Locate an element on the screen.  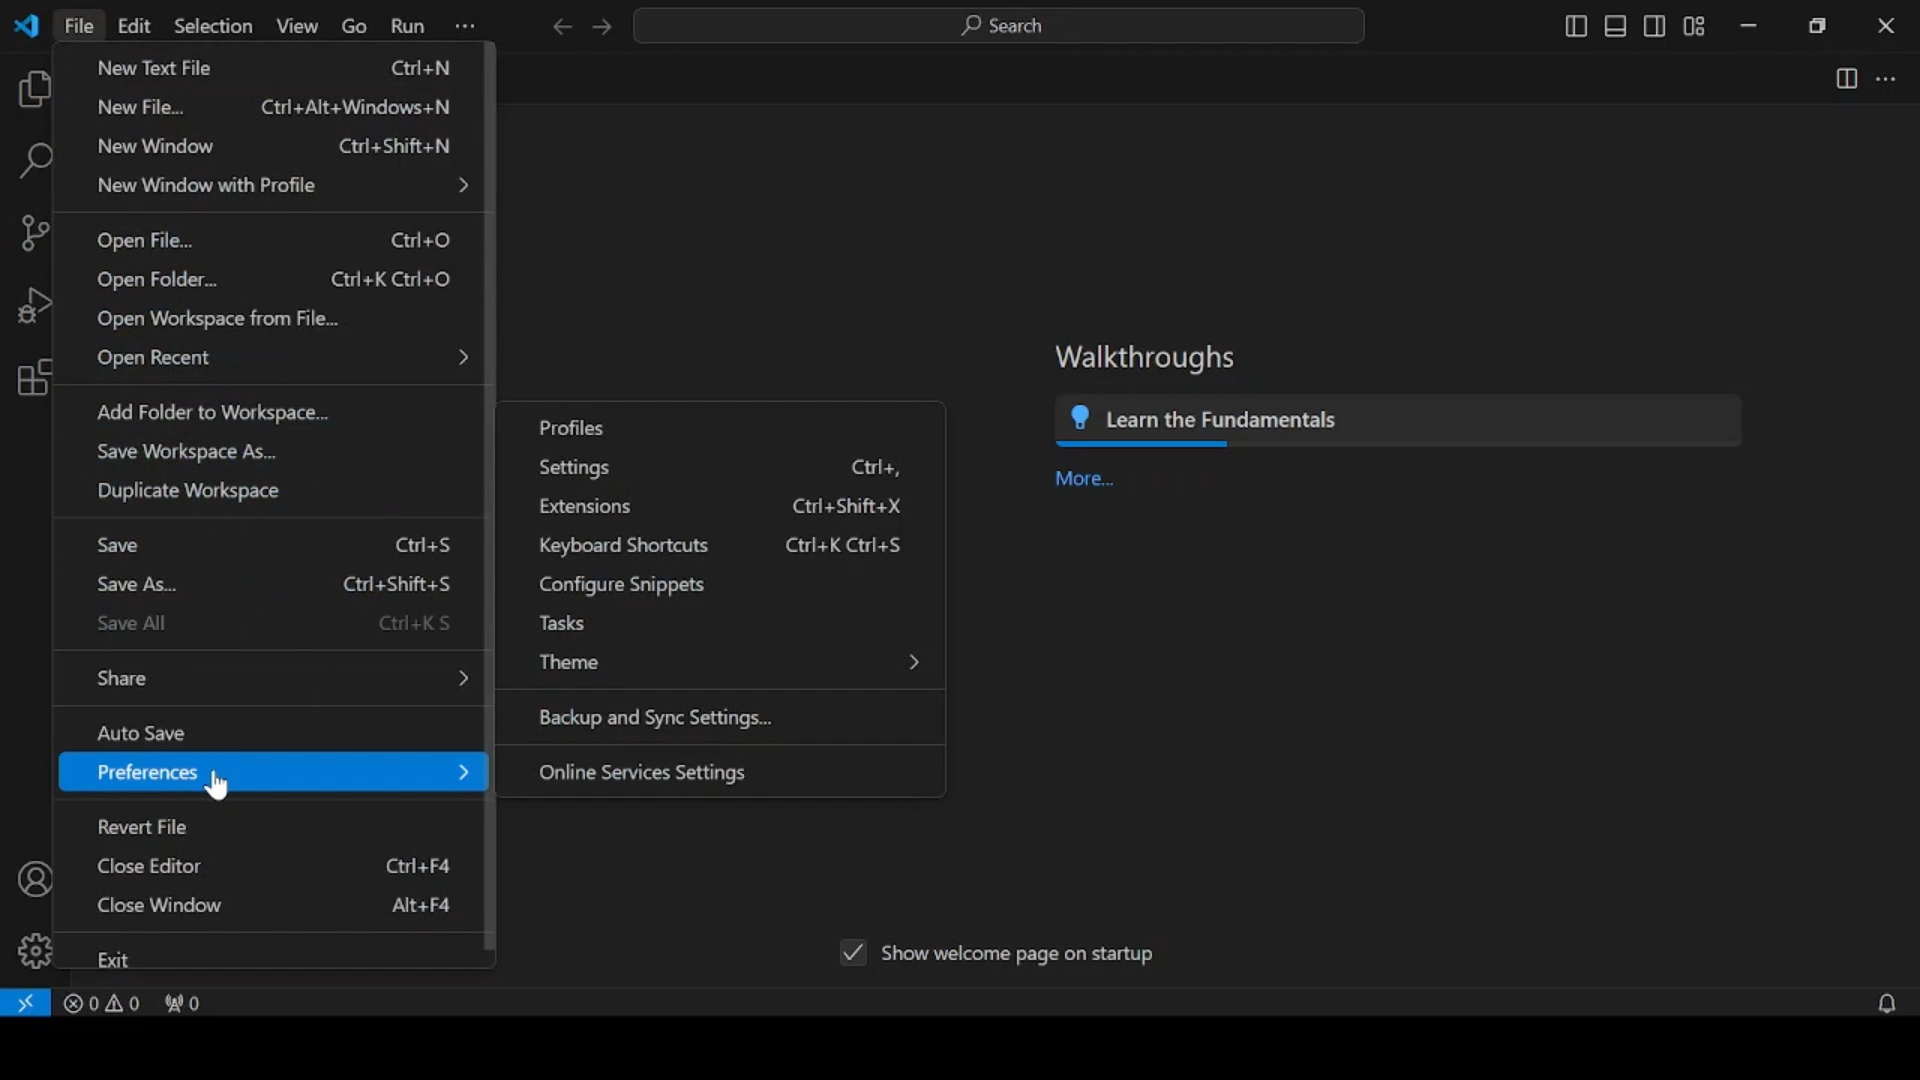
close editor is located at coordinates (153, 867).